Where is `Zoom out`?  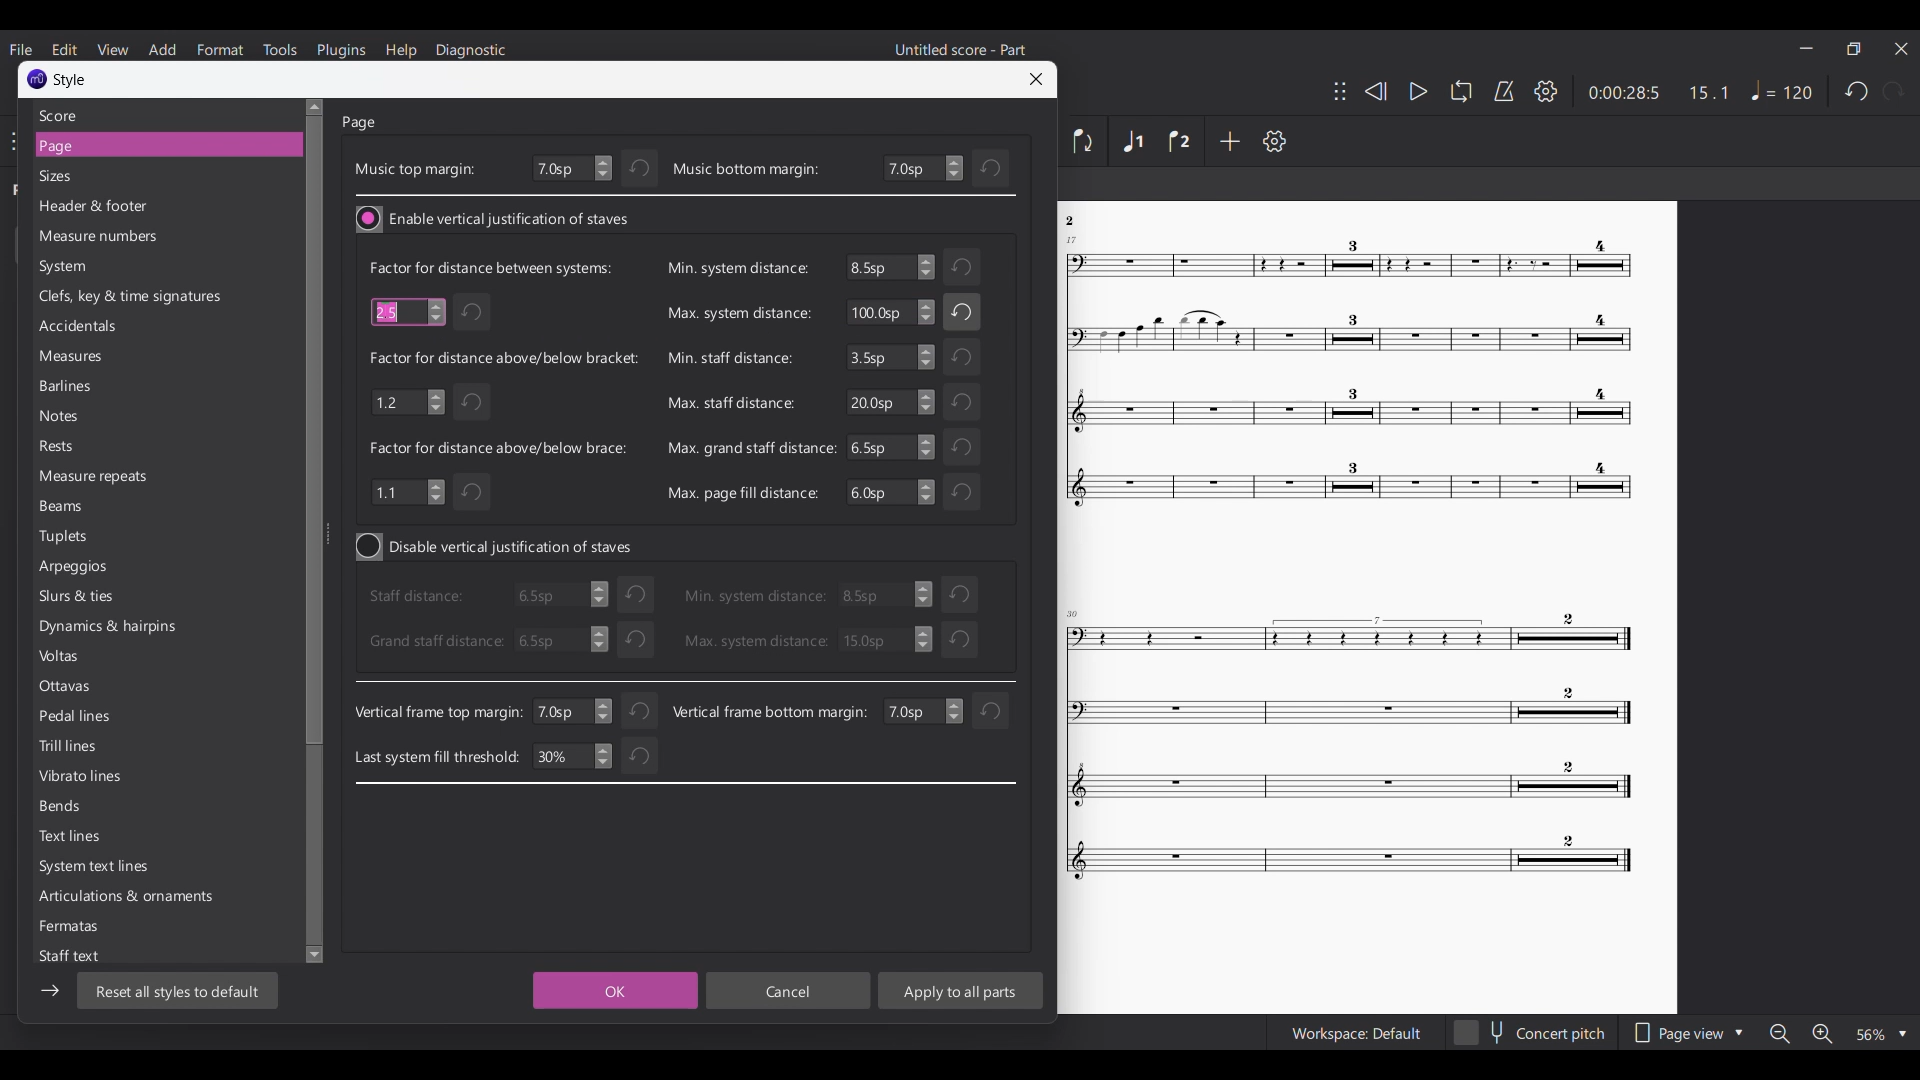 Zoom out is located at coordinates (1780, 1034).